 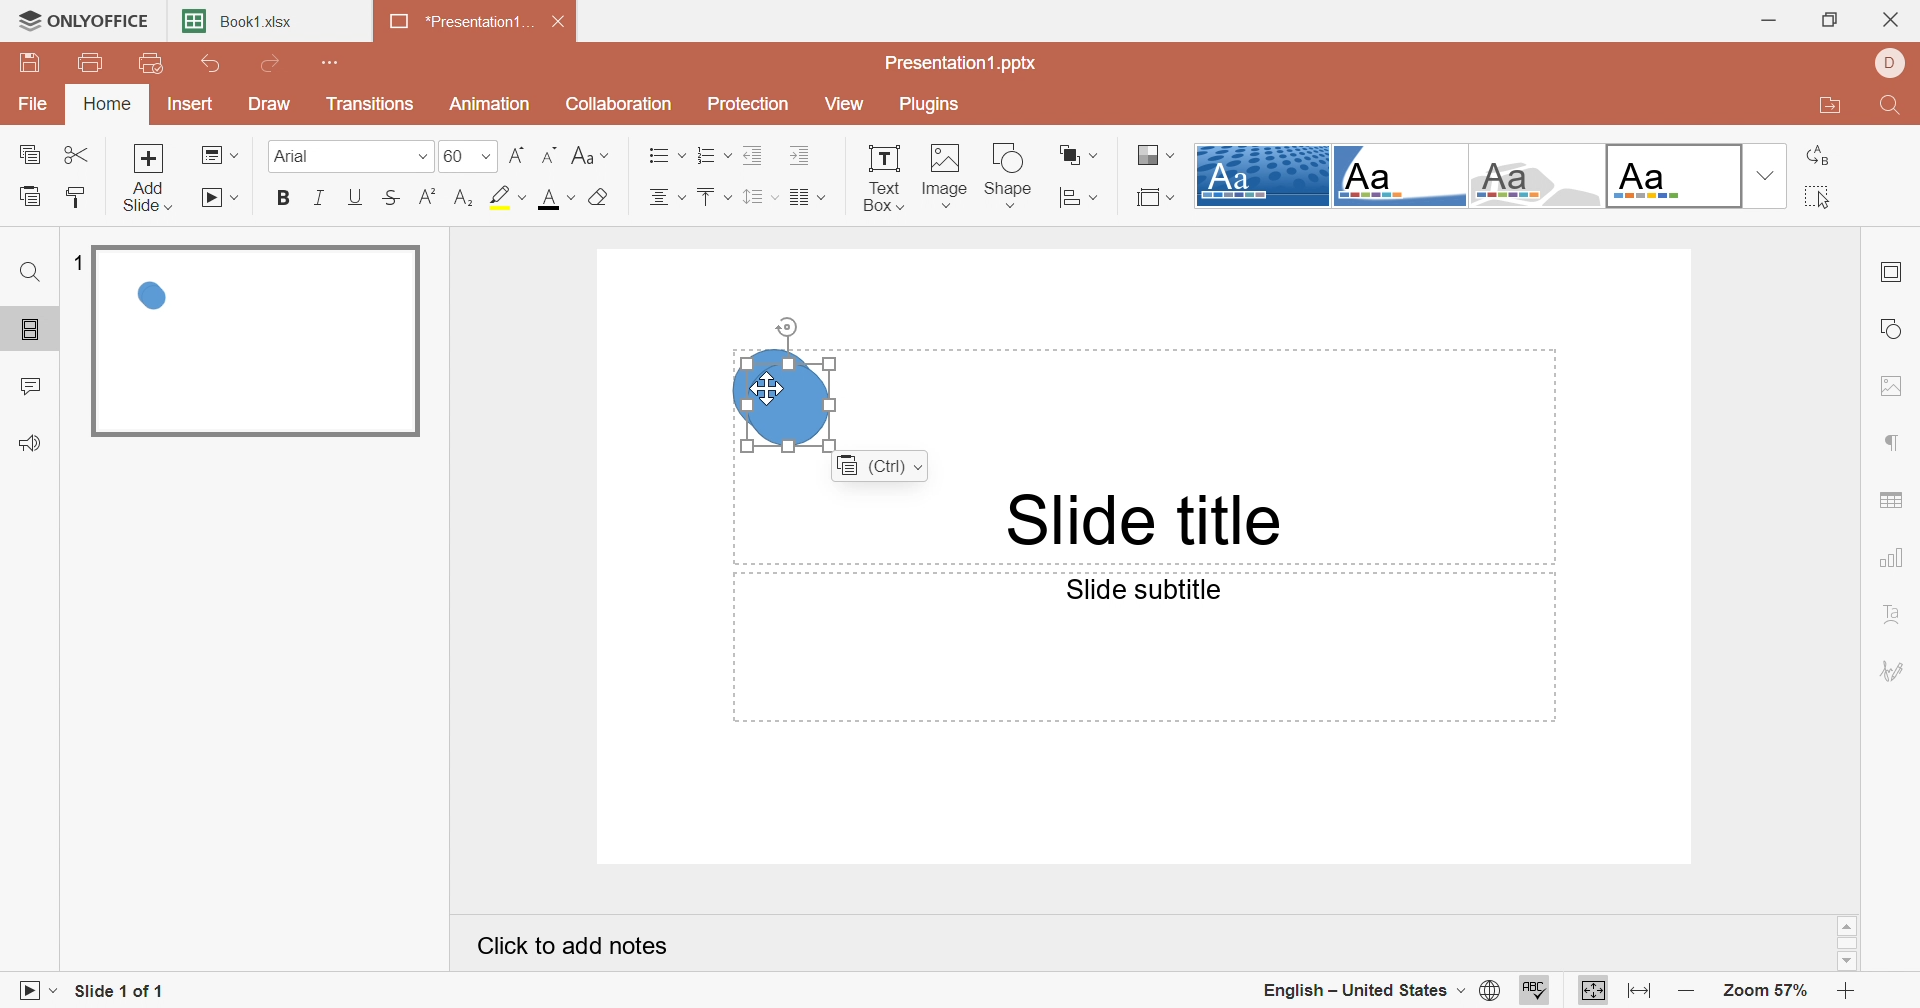 I want to click on Feedback & Support, so click(x=28, y=444).